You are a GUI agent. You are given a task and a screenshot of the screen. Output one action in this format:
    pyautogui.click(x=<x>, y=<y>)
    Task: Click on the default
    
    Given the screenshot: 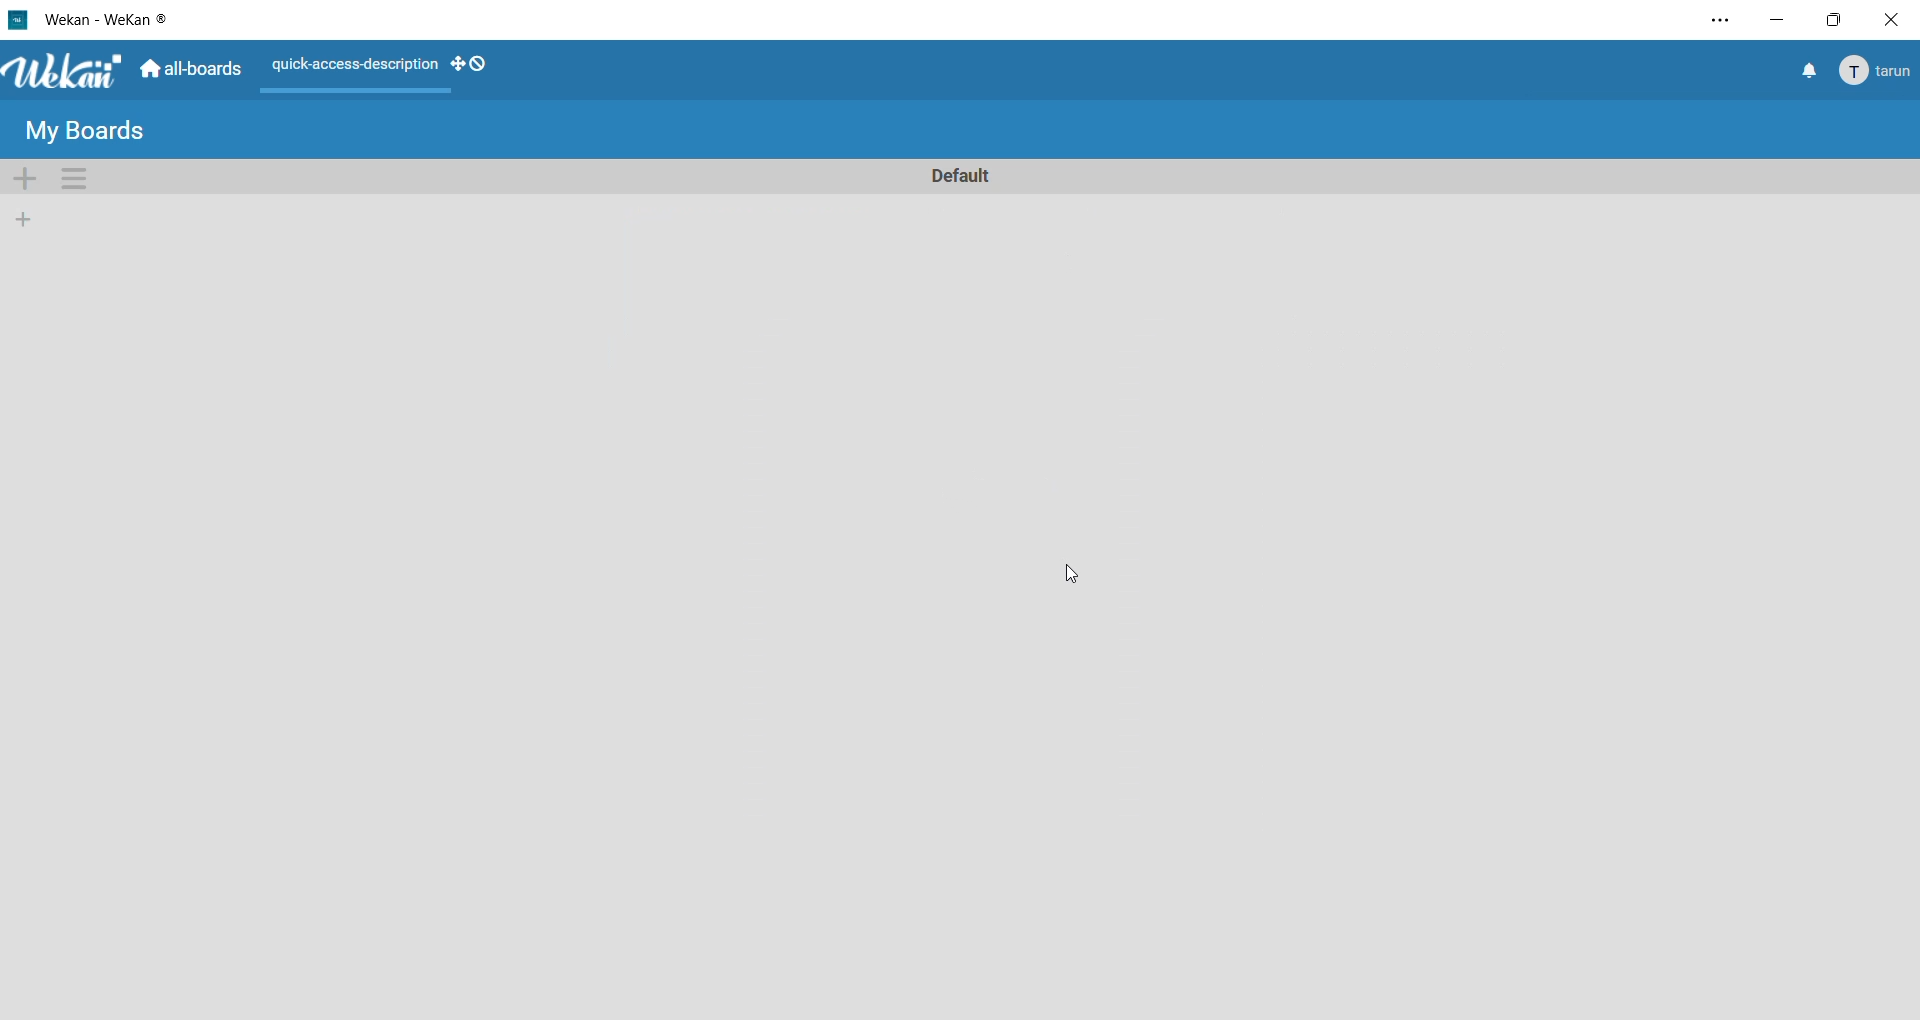 What is the action you would take?
    pyautogui.click(x=959, y=174)
    